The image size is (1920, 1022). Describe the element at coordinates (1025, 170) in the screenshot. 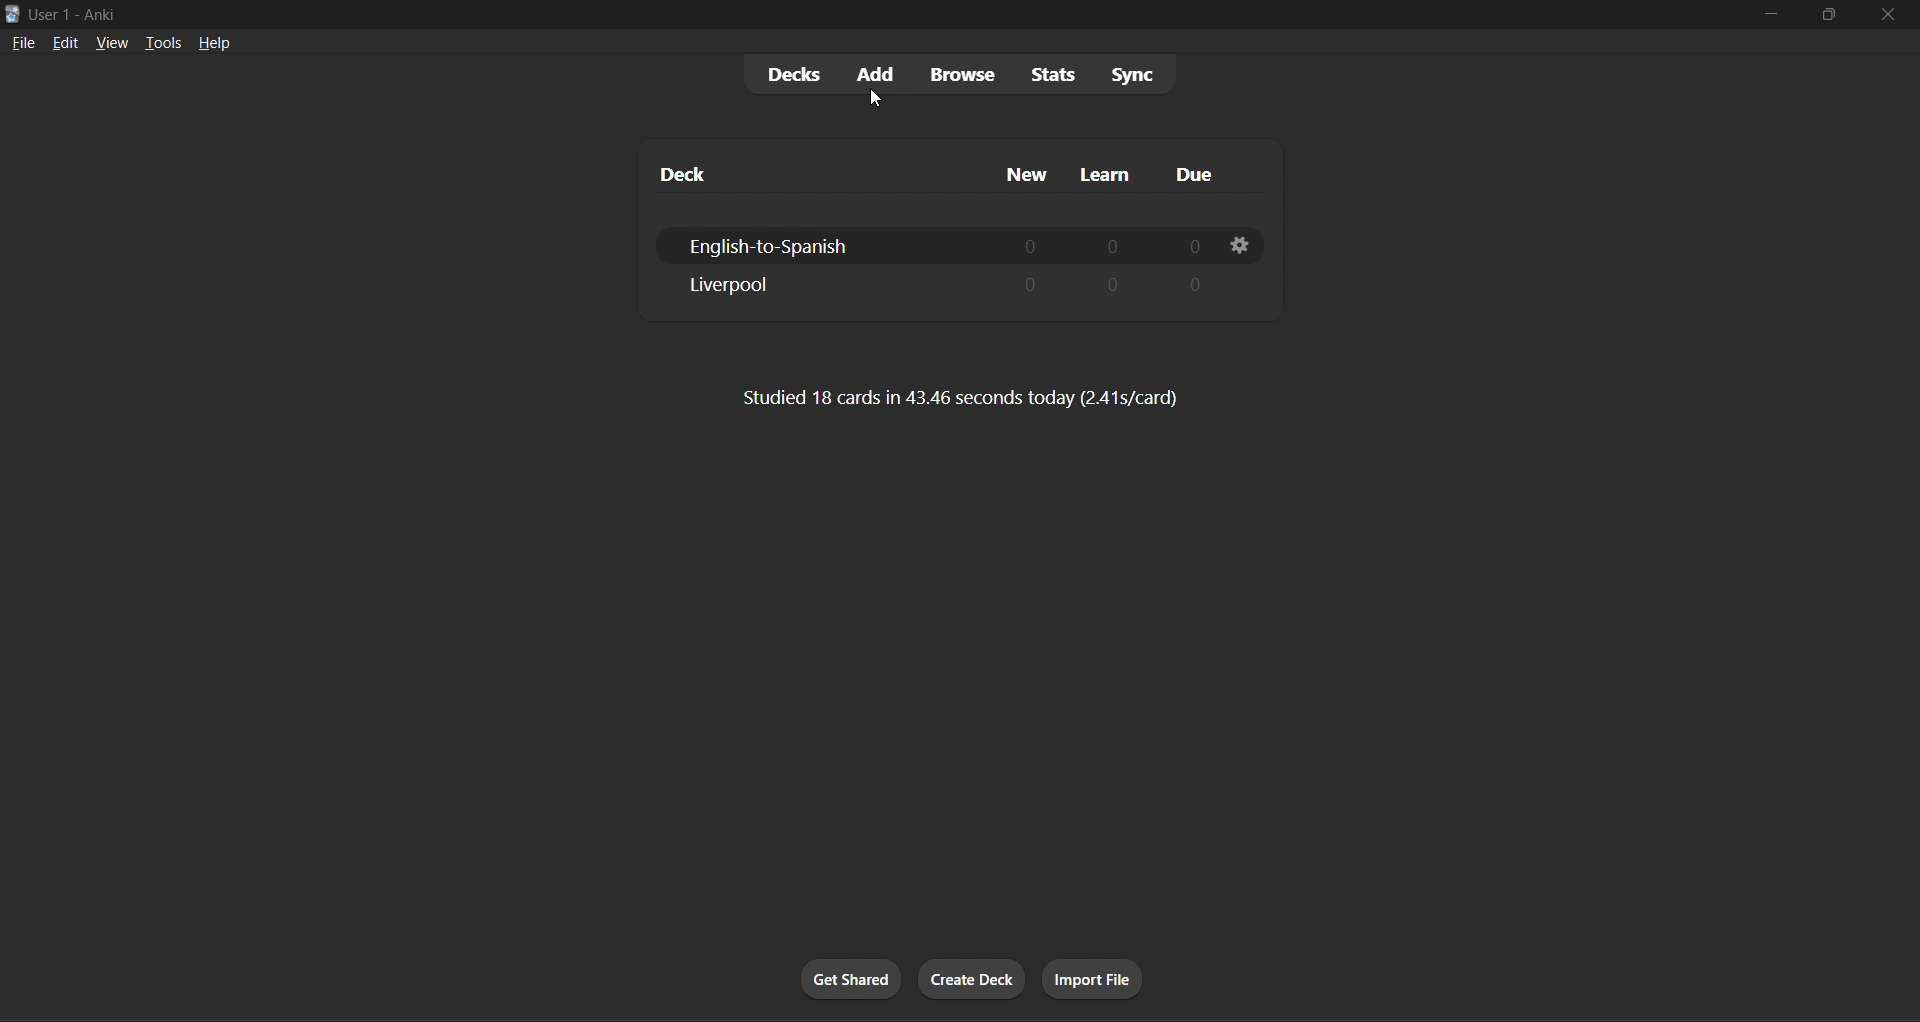

I see `new column` at that location.